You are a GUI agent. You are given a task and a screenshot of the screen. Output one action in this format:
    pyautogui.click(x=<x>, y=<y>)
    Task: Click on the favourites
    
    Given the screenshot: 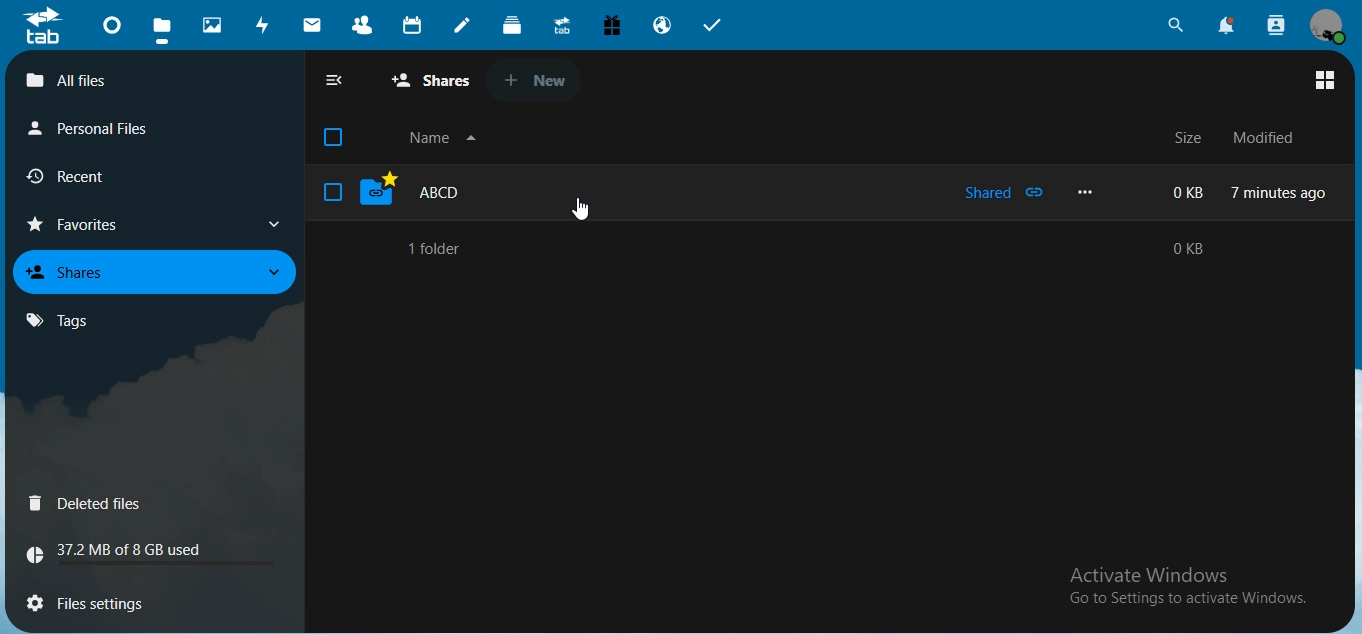 What is the action you would take?
    pyautogui.click(x=83, y=225)
    